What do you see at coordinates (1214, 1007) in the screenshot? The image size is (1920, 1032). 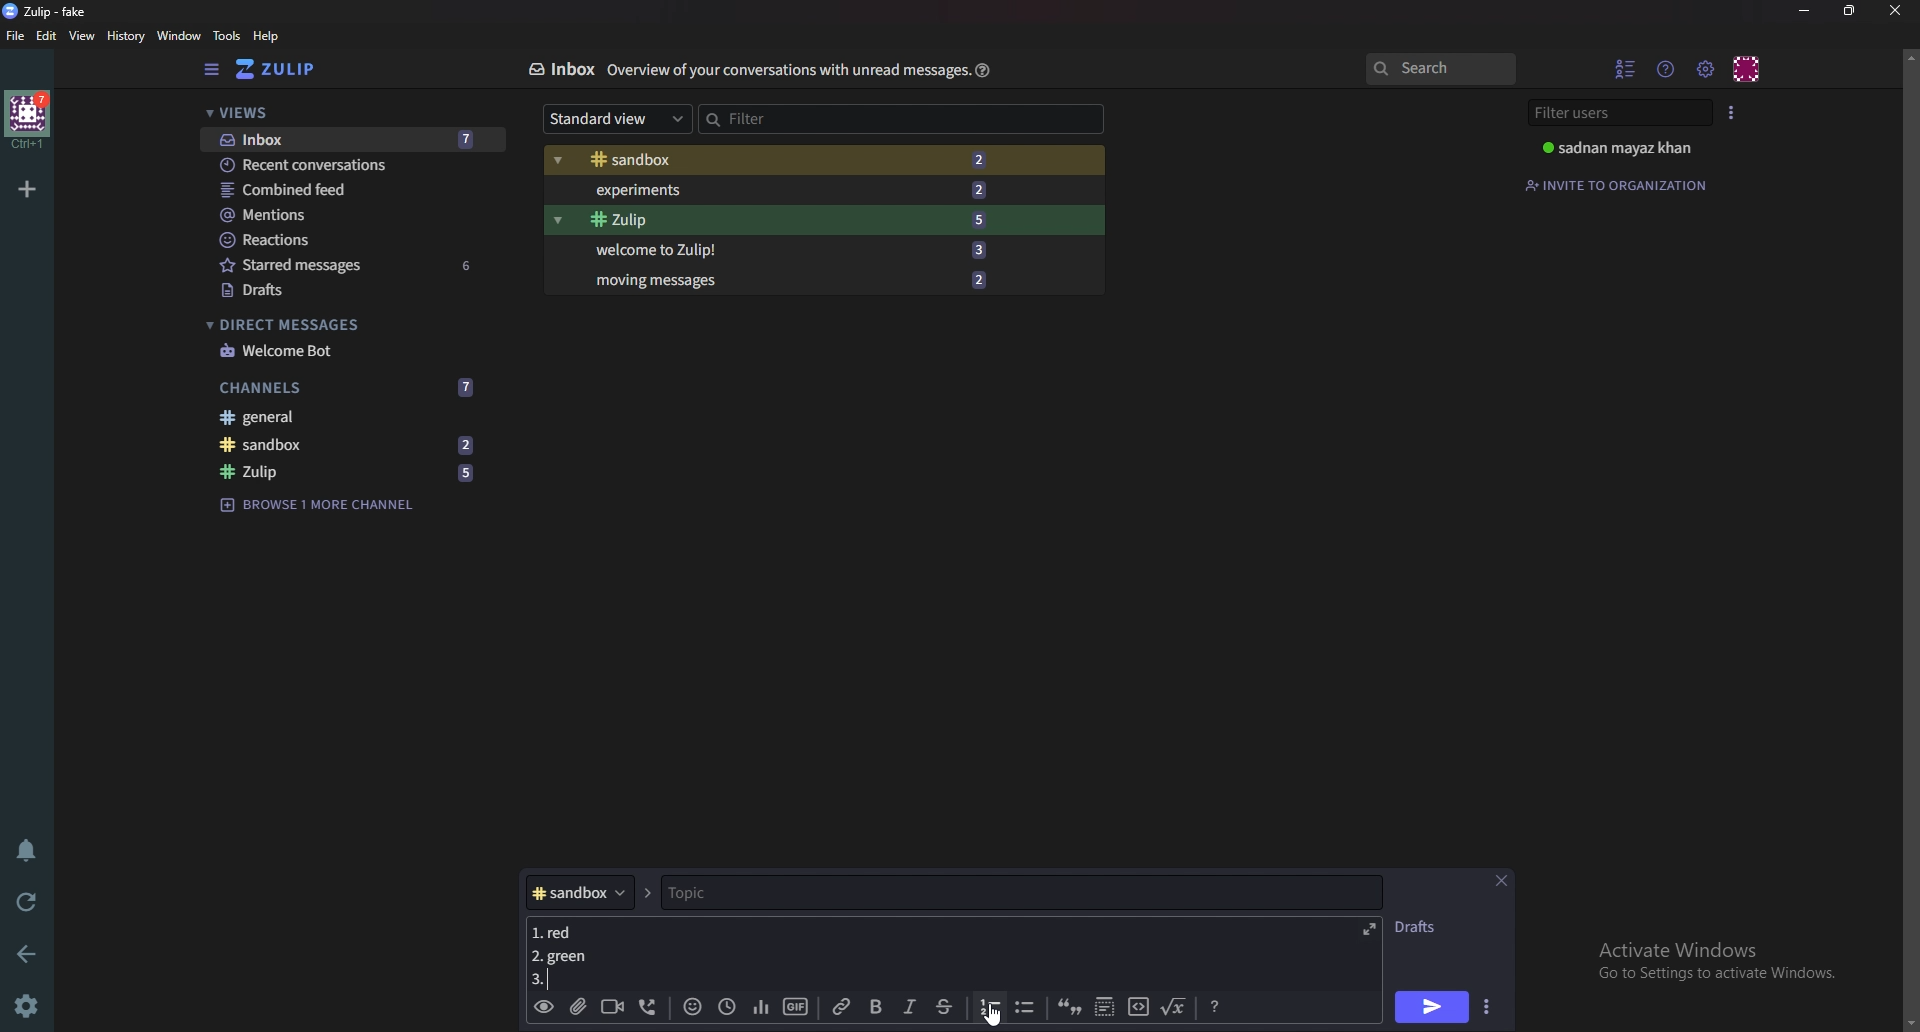 I see `Message formatting` at bounding box center [1214, 1007].